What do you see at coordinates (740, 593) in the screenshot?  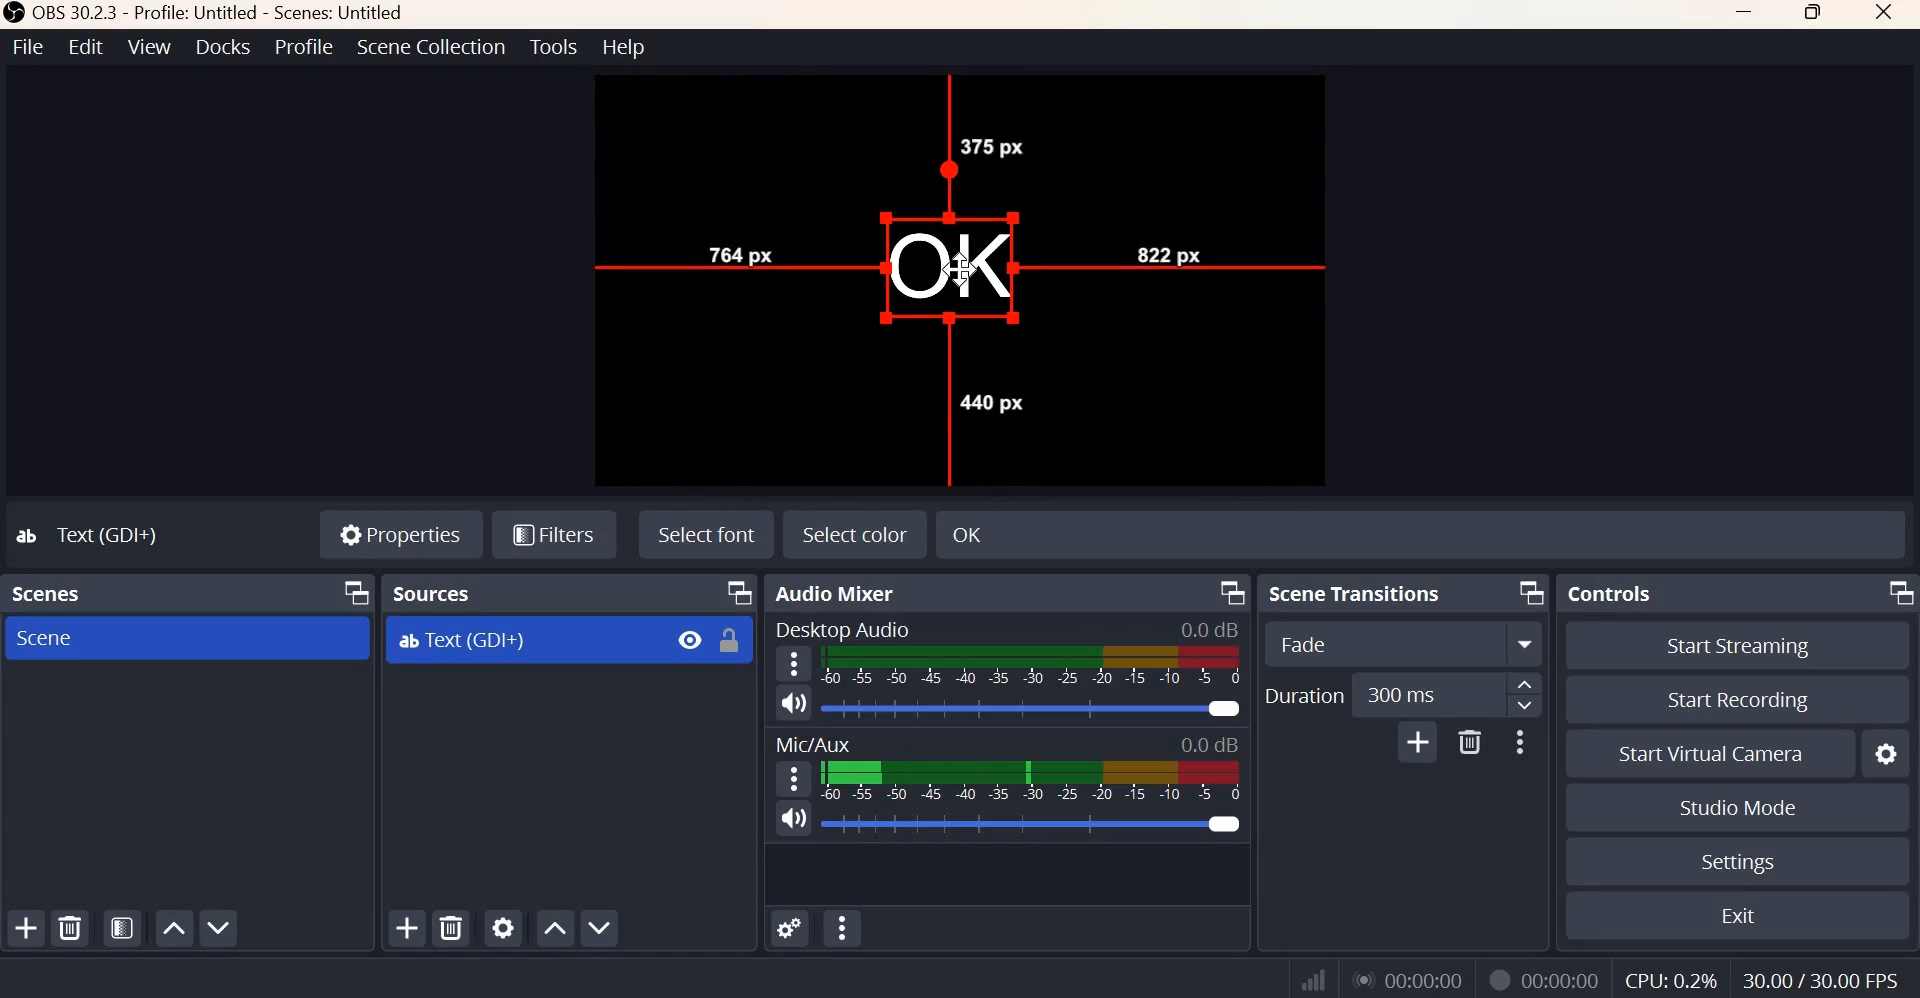 I see `Dock Options icon` at bounding box center [740, 593].